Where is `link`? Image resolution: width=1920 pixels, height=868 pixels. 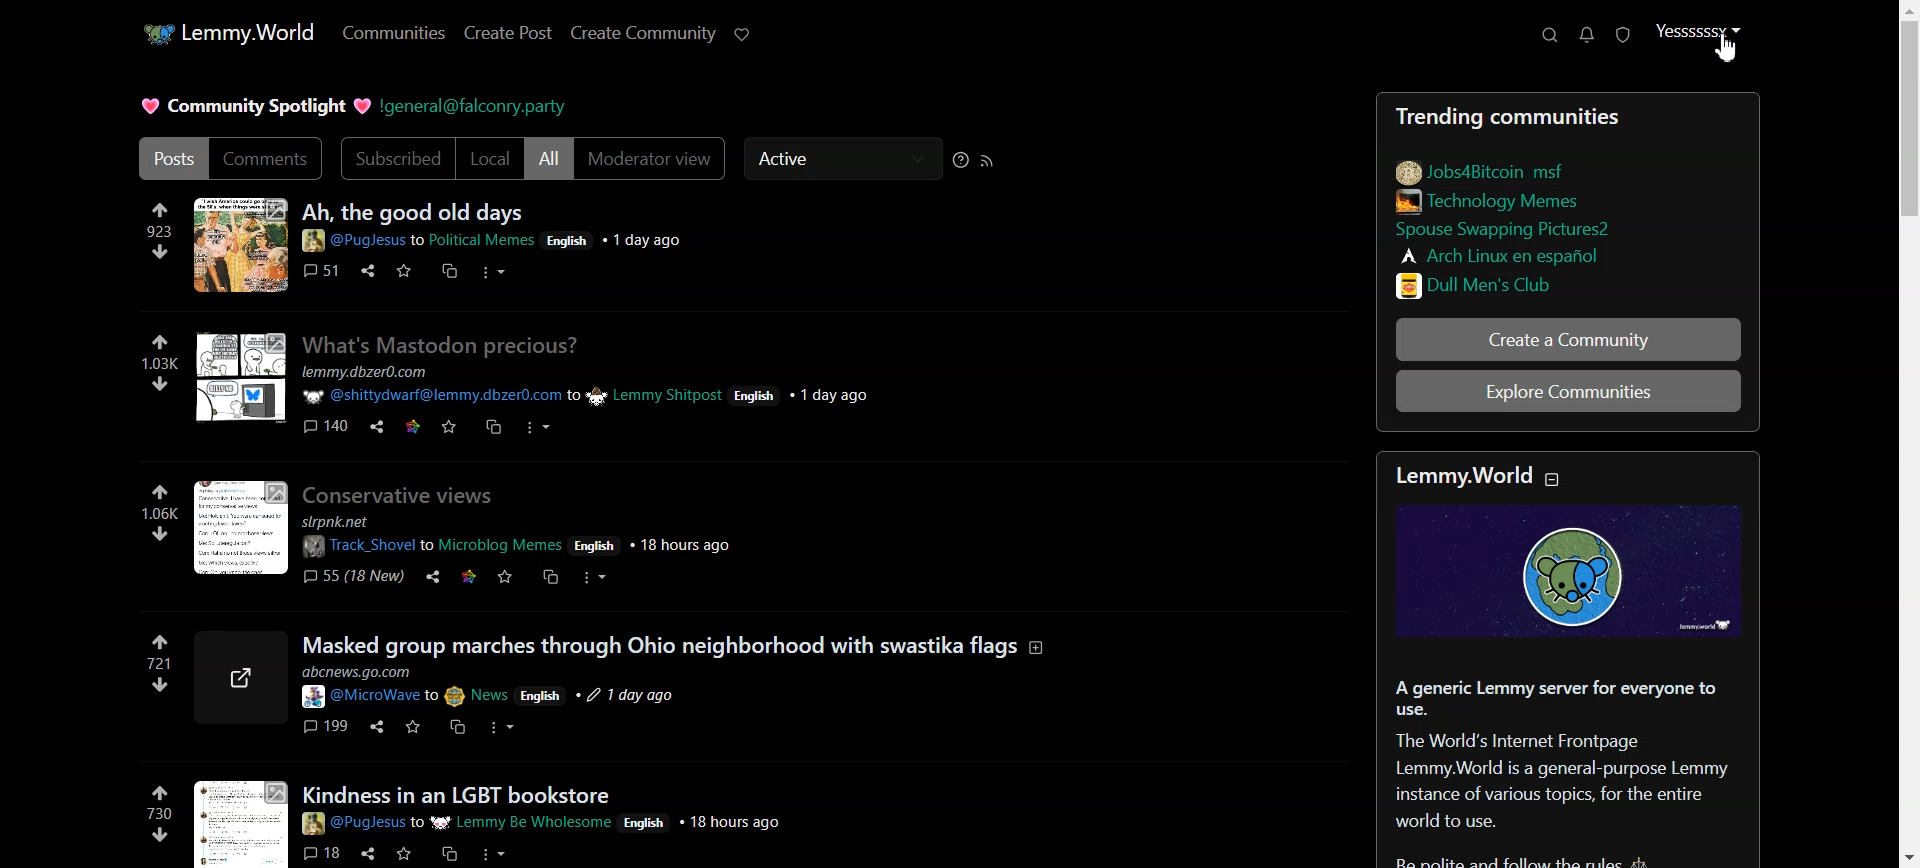
link is located at coordinates (1482, 170).